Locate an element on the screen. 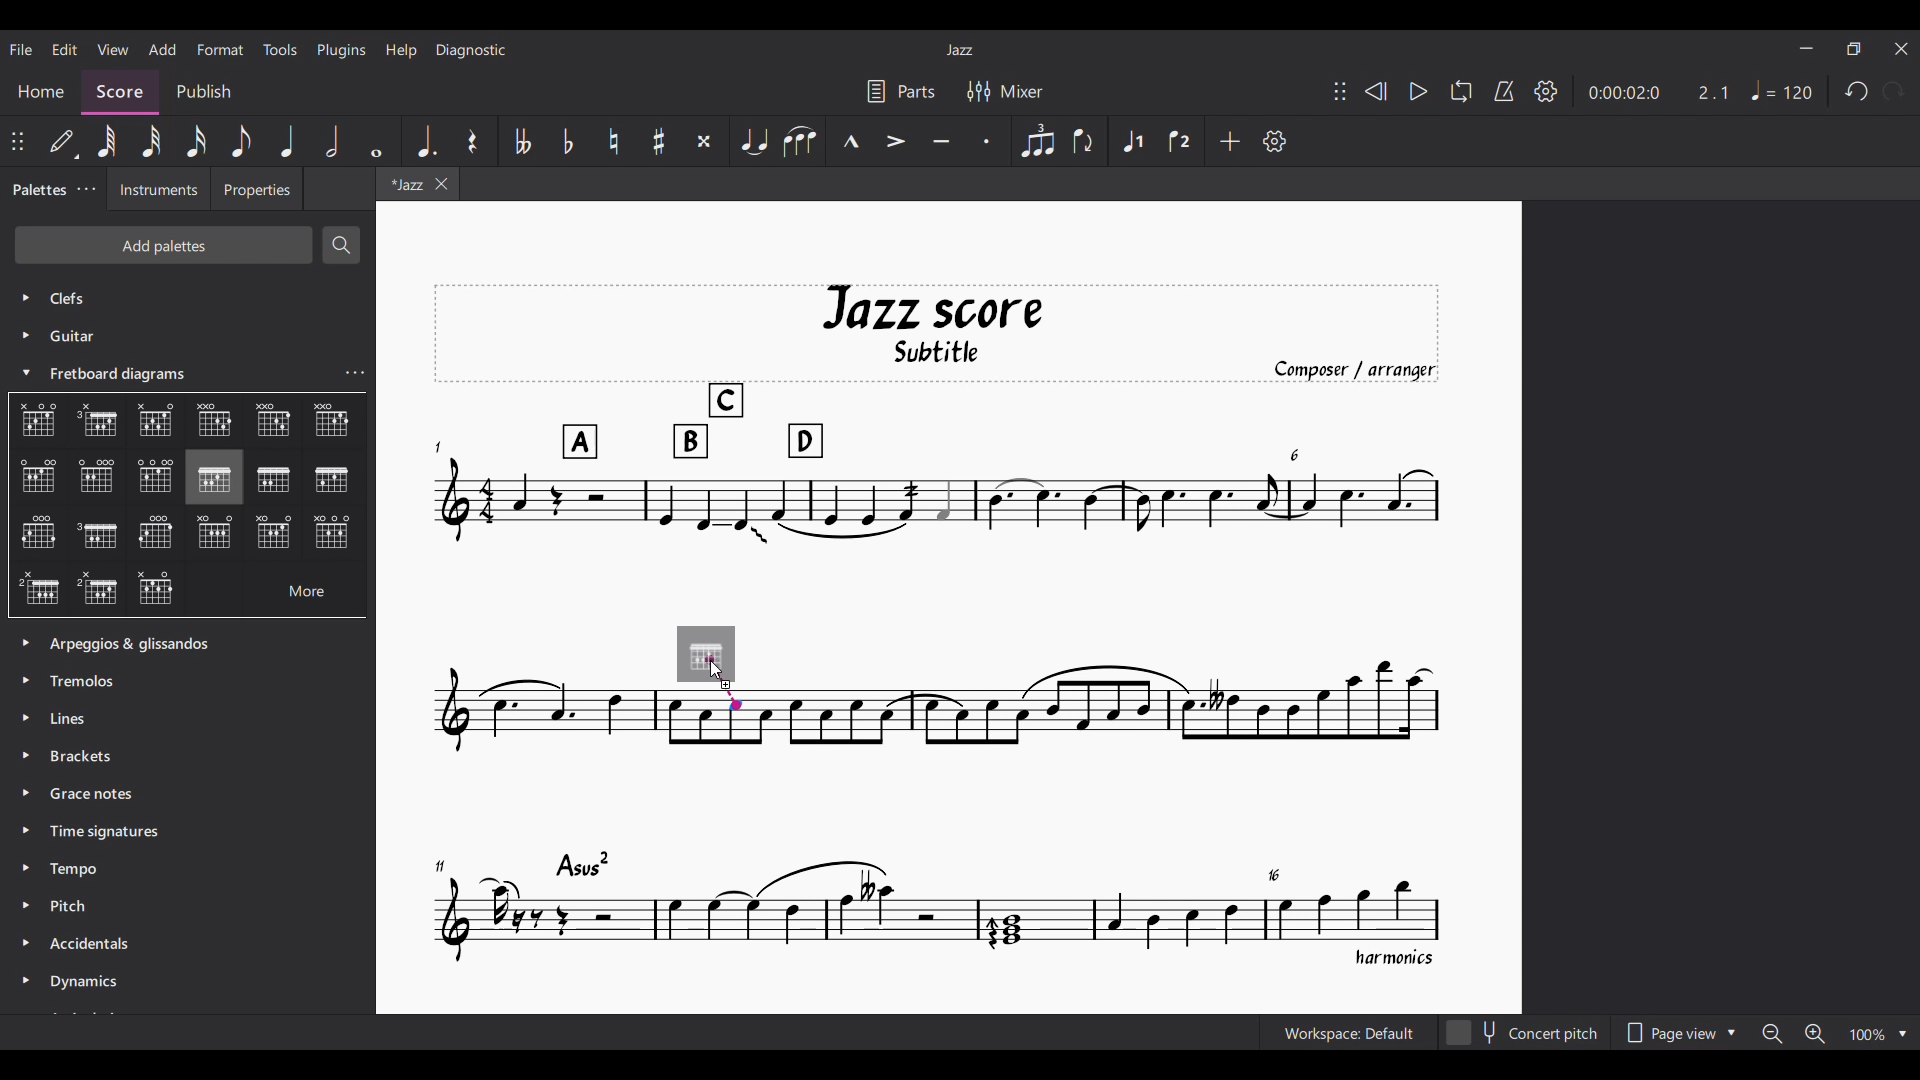  Chart3 is located at coordinates (158, 422).